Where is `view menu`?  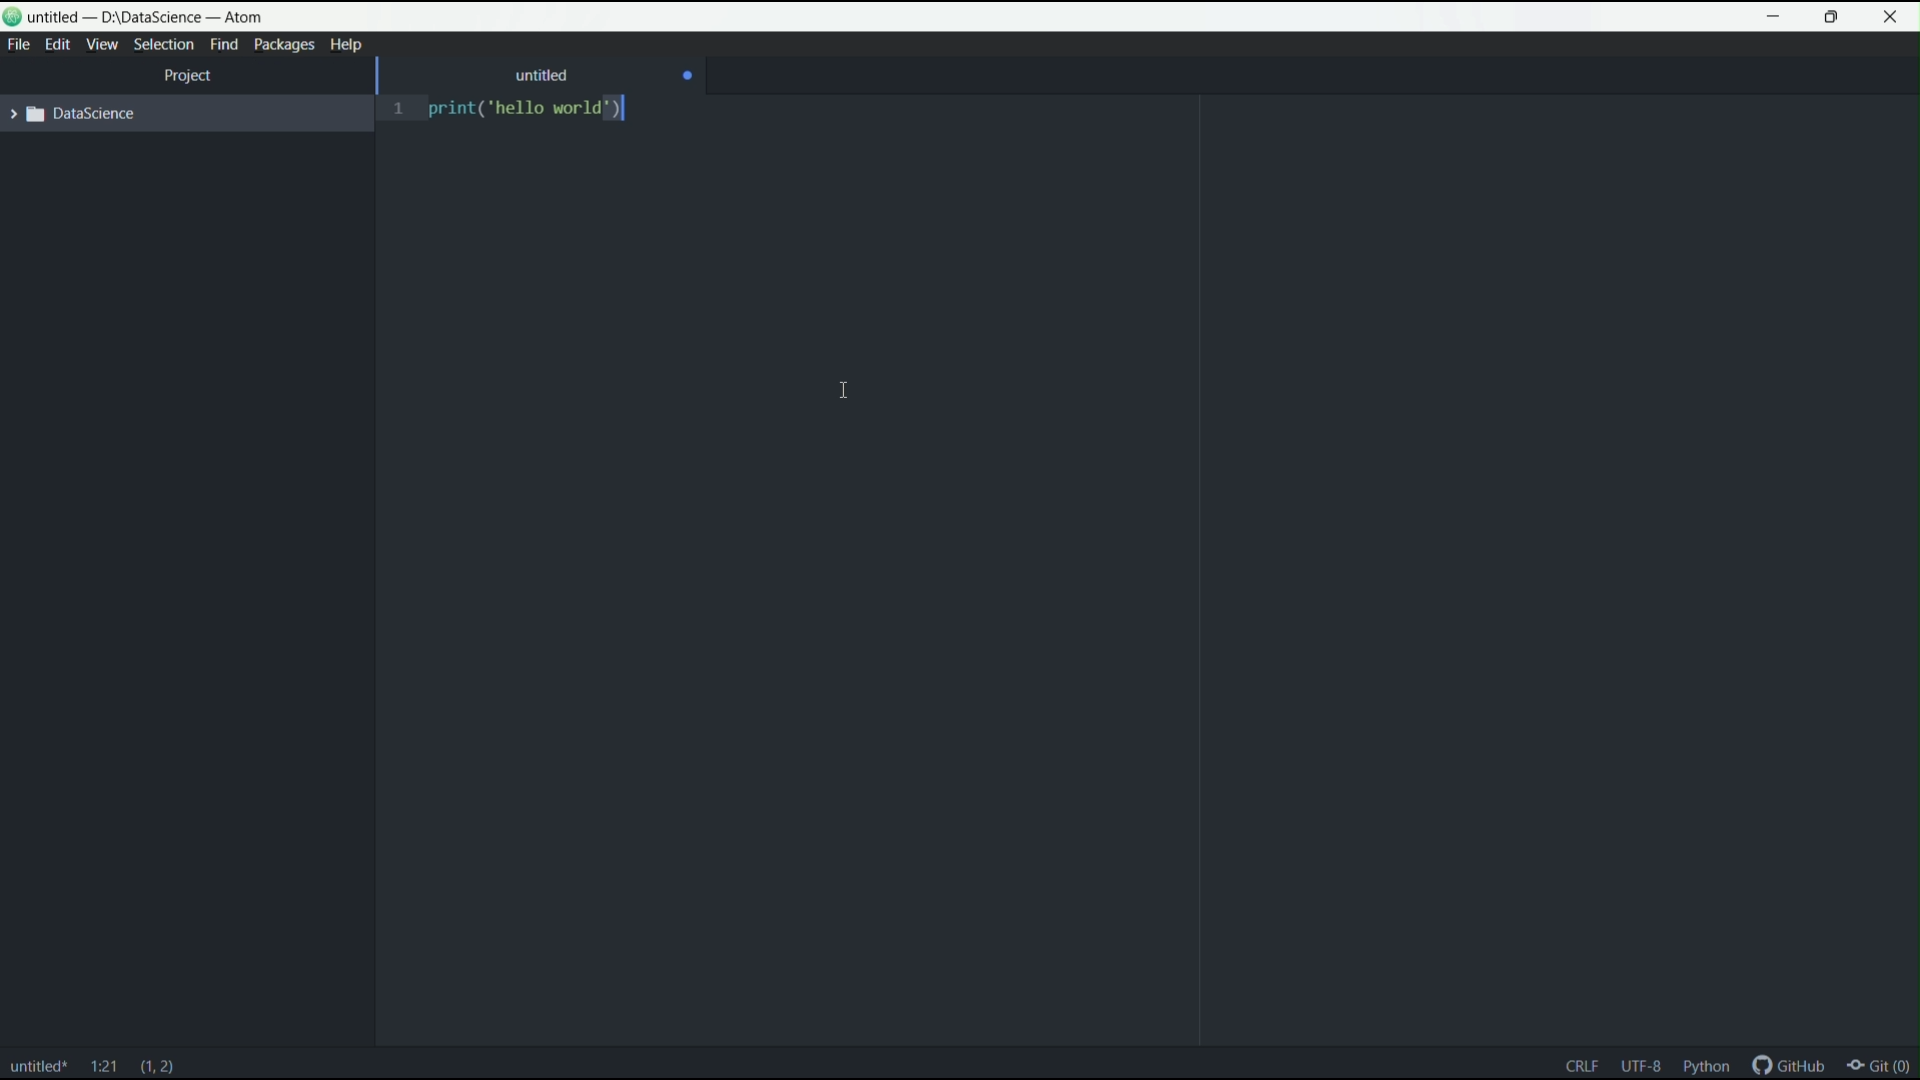 view menu is located at coordinates (101, 45).